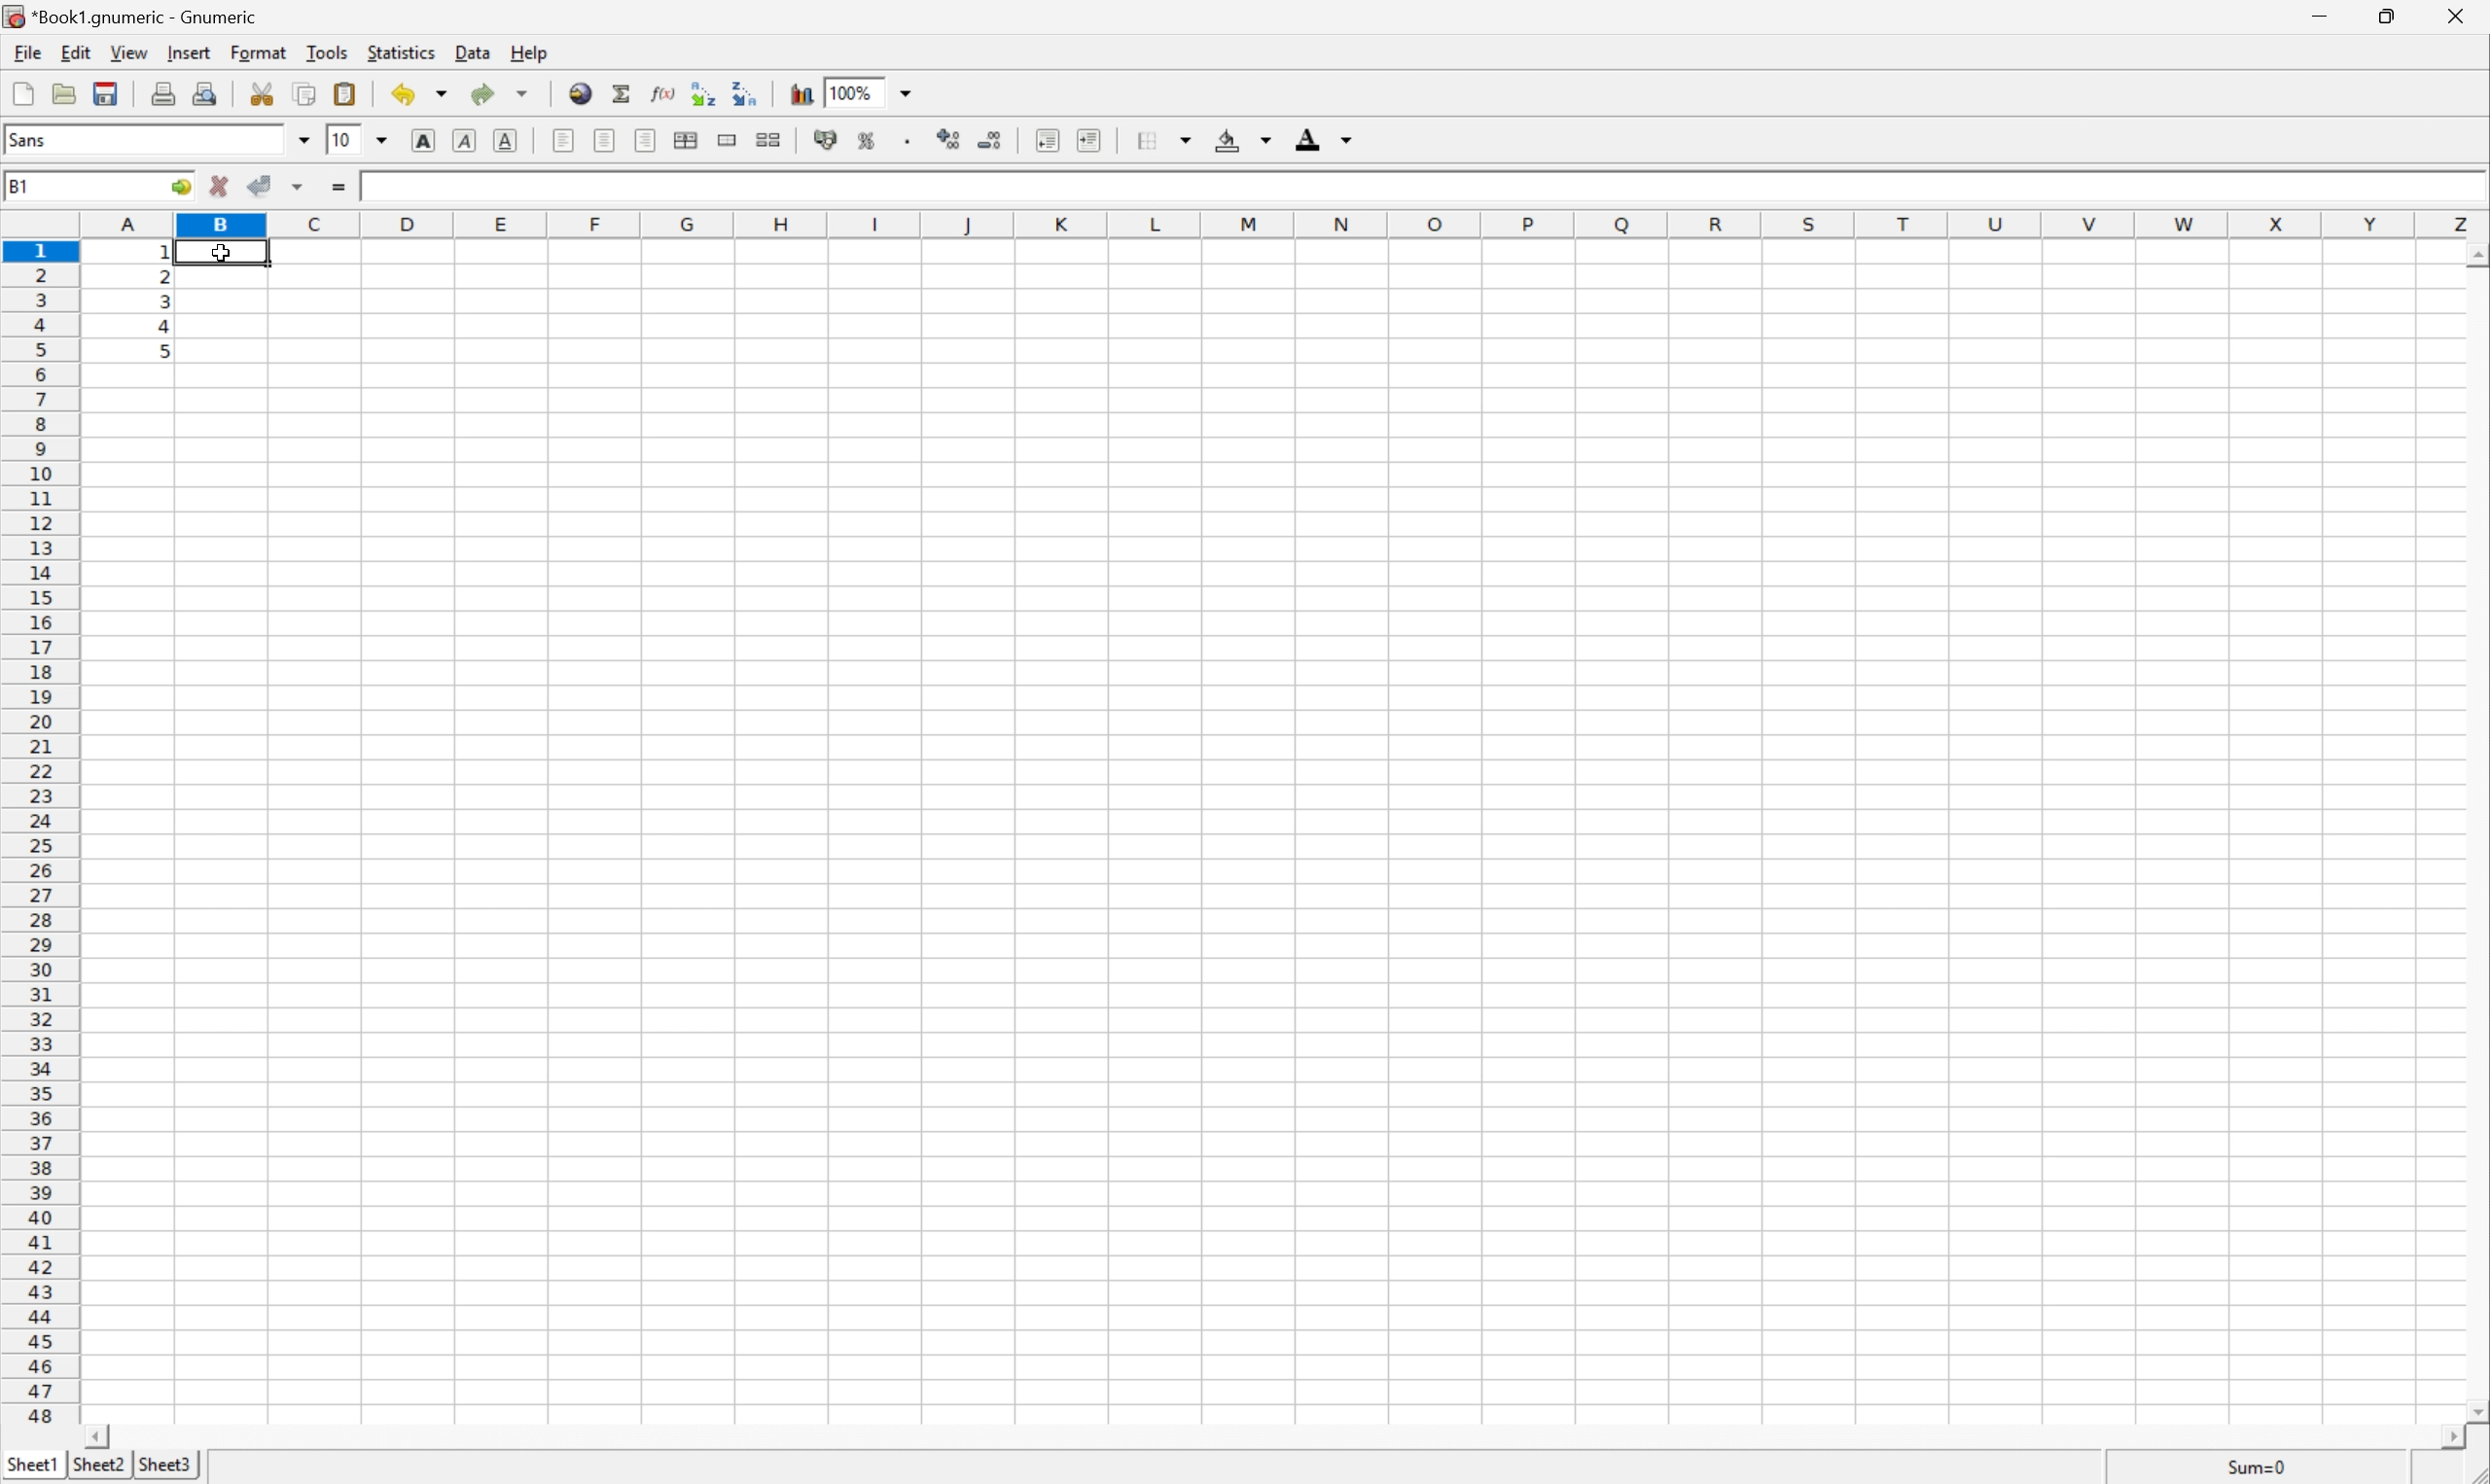 This screenshot has width=2490, height=1484. Describe the element at coordinates (259, 188) in the screenshot. I see `Accept changes` at that location.